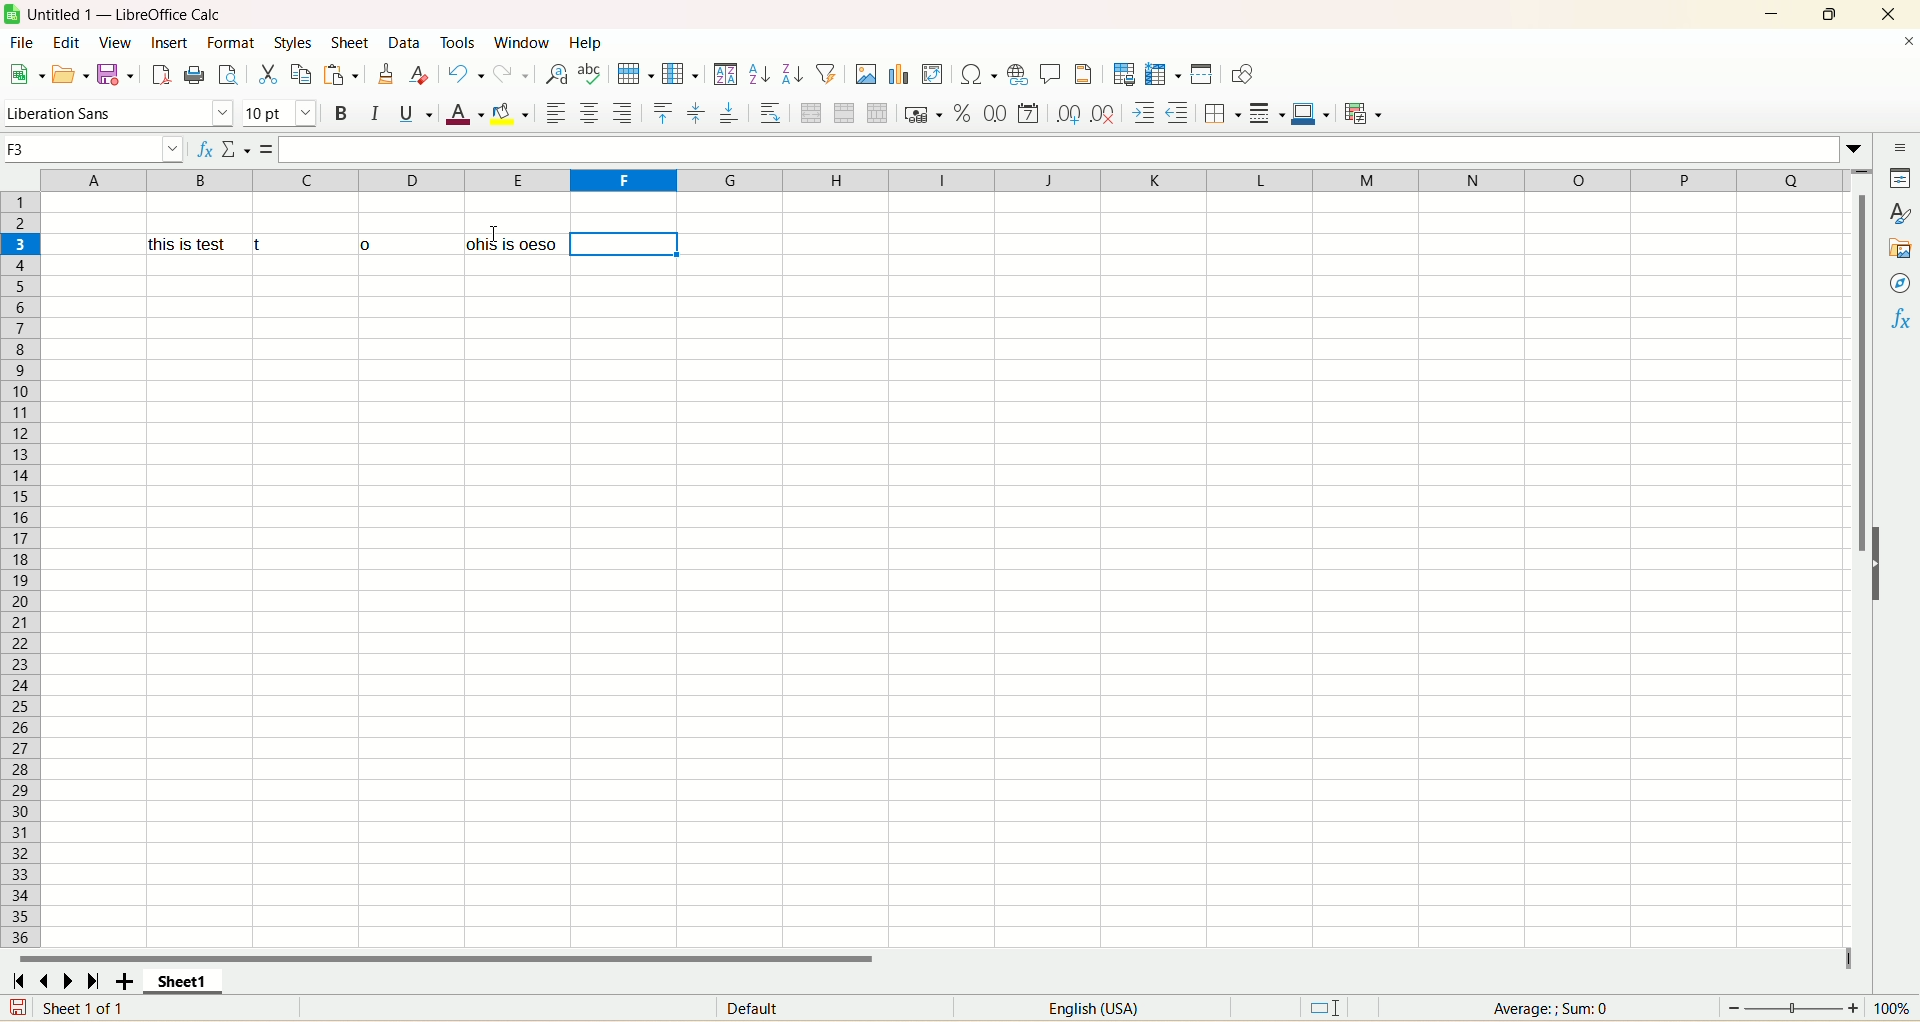 The image size is (1920, 1022). What do you see at coordinates (377, 116) in the screenshot?
I see `italics` at bounding box center [377, 116].